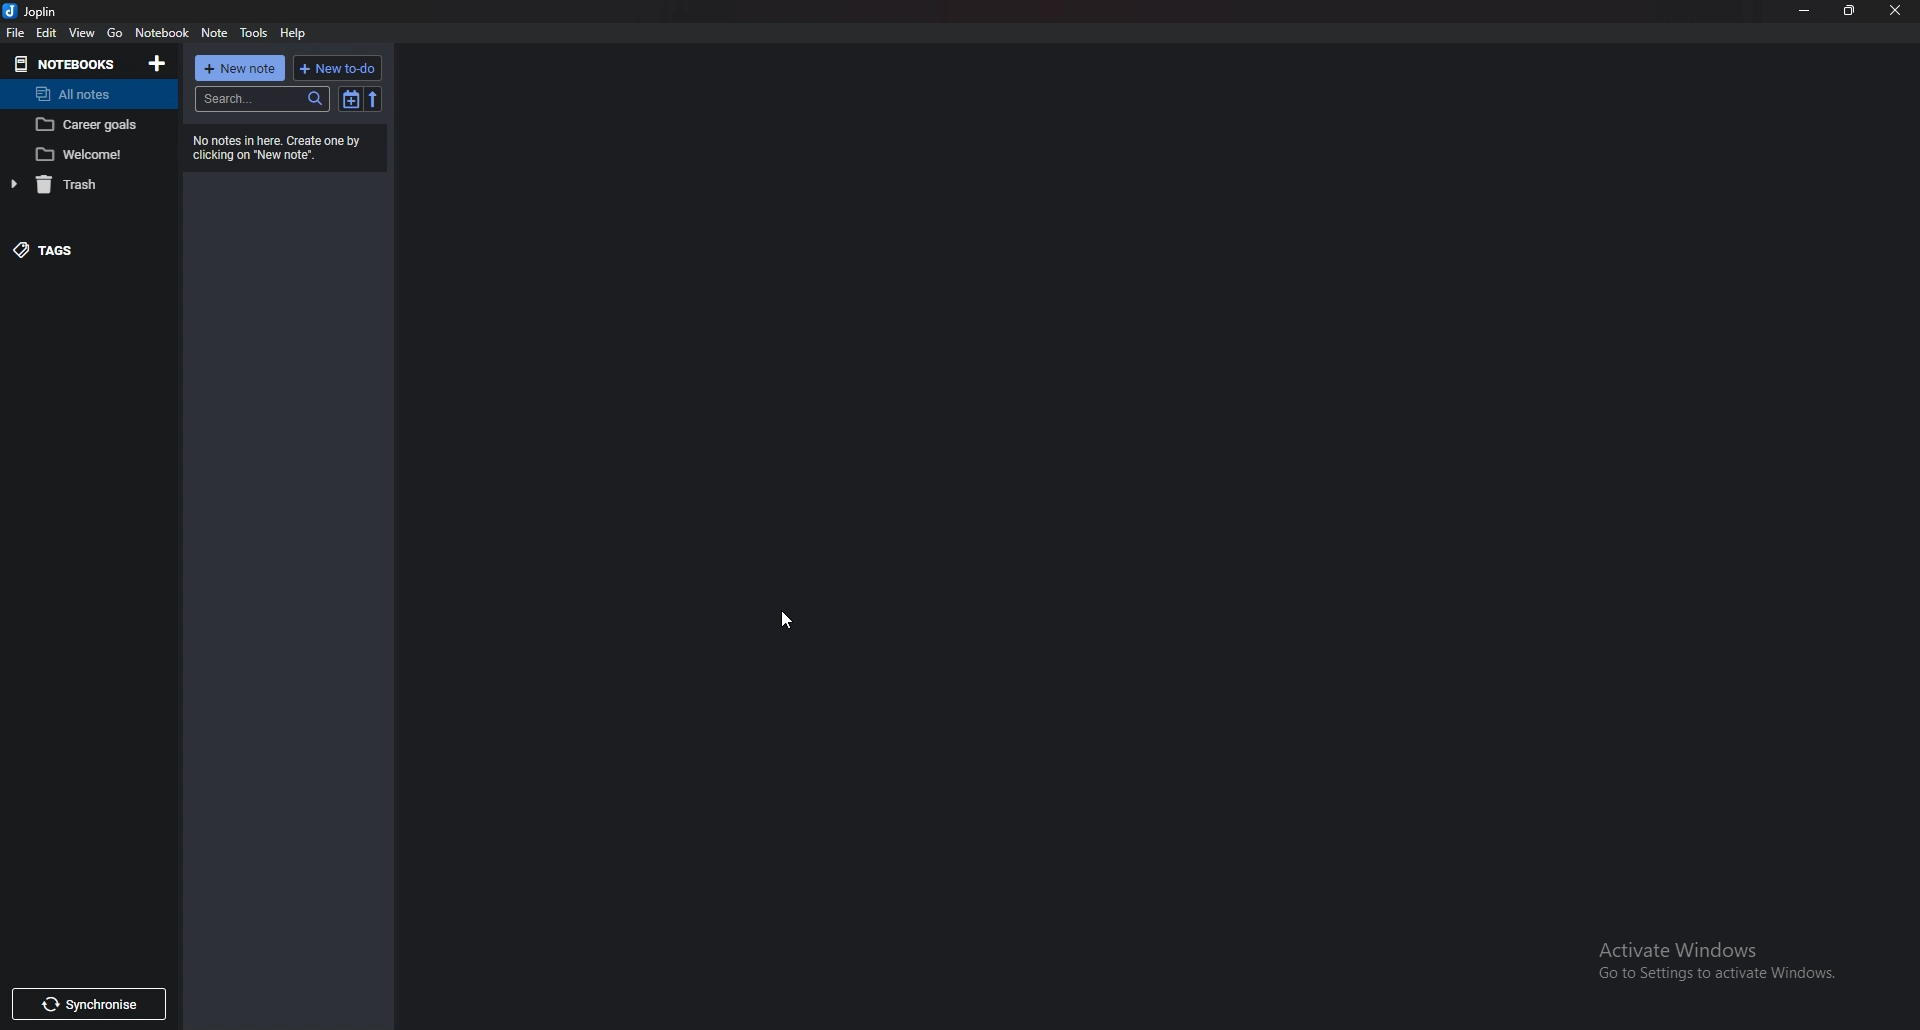  Describe the element at coordinates (1803, 9) in the screenshot. I see `minimize` at that location.